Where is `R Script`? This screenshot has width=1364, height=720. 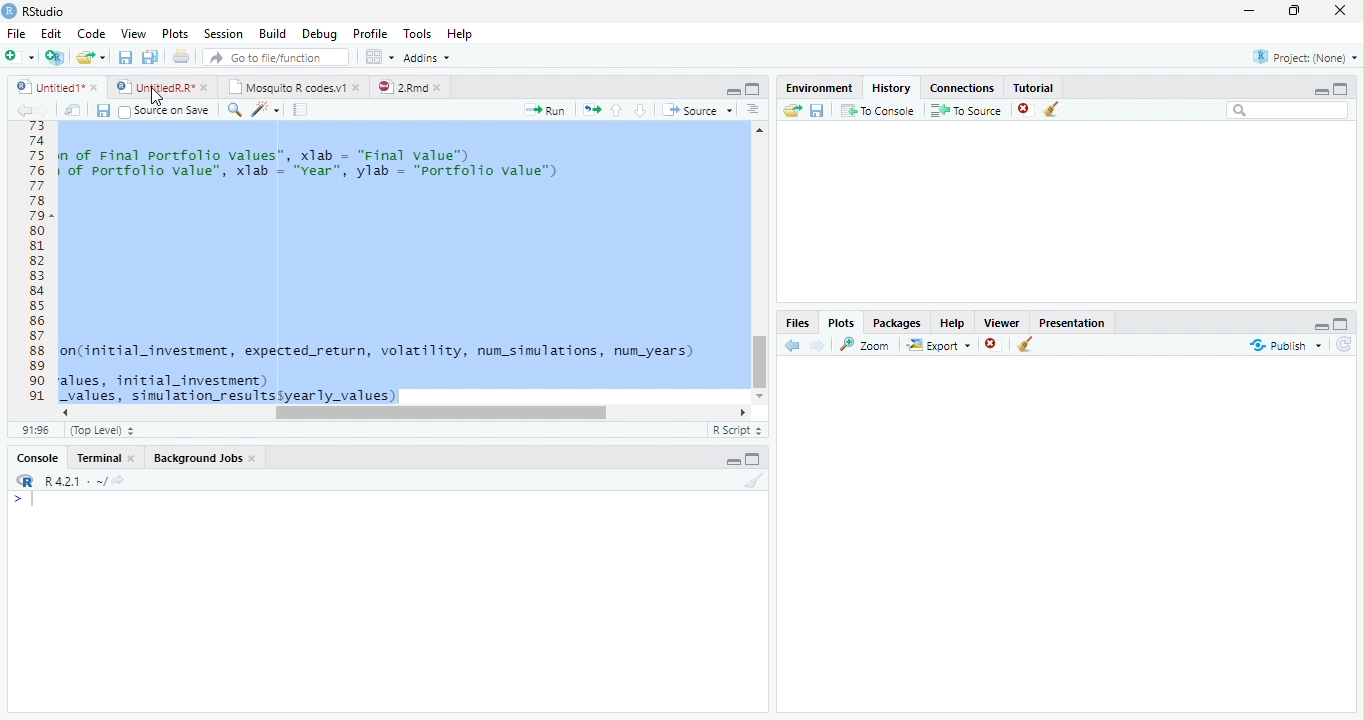 R Script is located at coordinates (737, 430).